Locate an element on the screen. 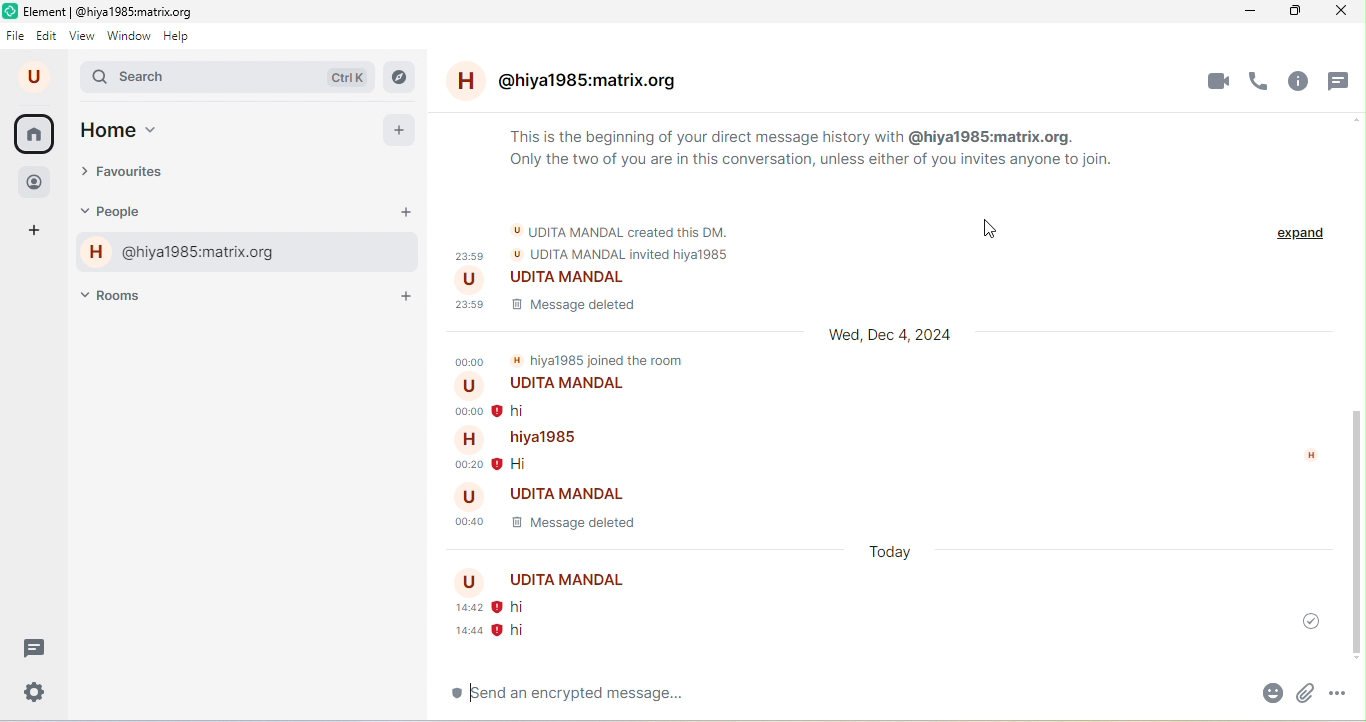 This screenshot has width=1366, height=722. settings is located at coordinates (36, 691).